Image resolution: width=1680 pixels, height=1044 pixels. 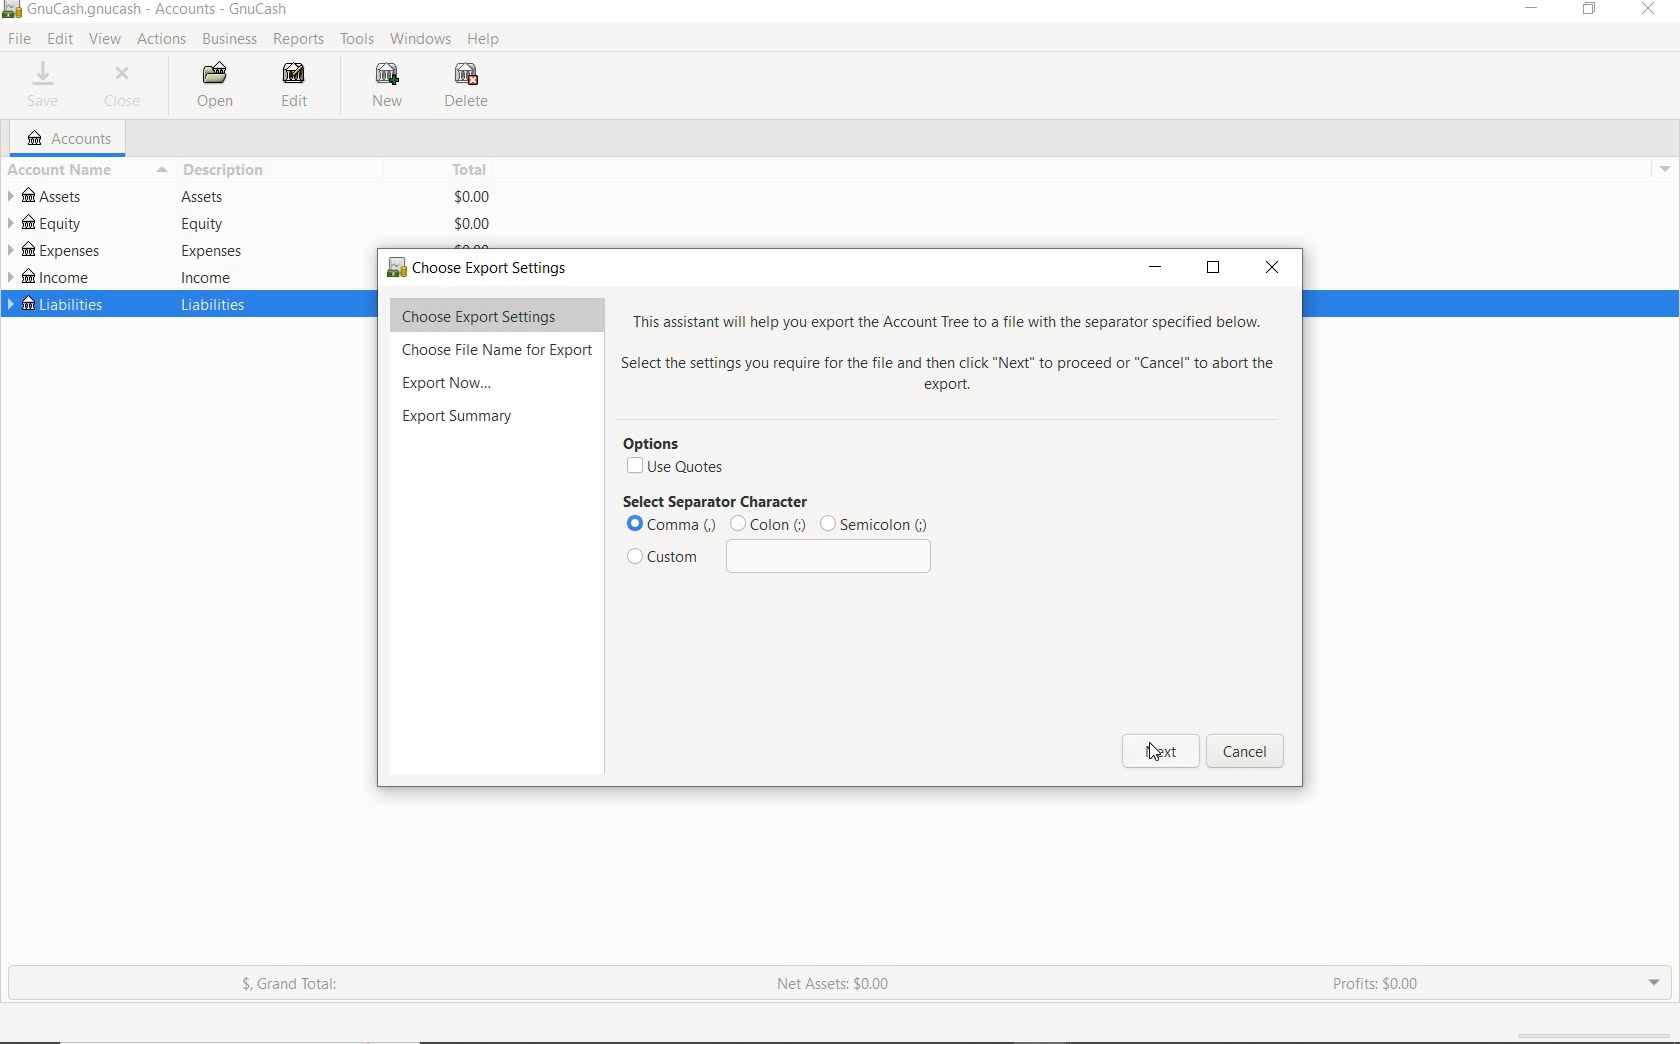 I want to click on Assets, so click(x=205, y=196).